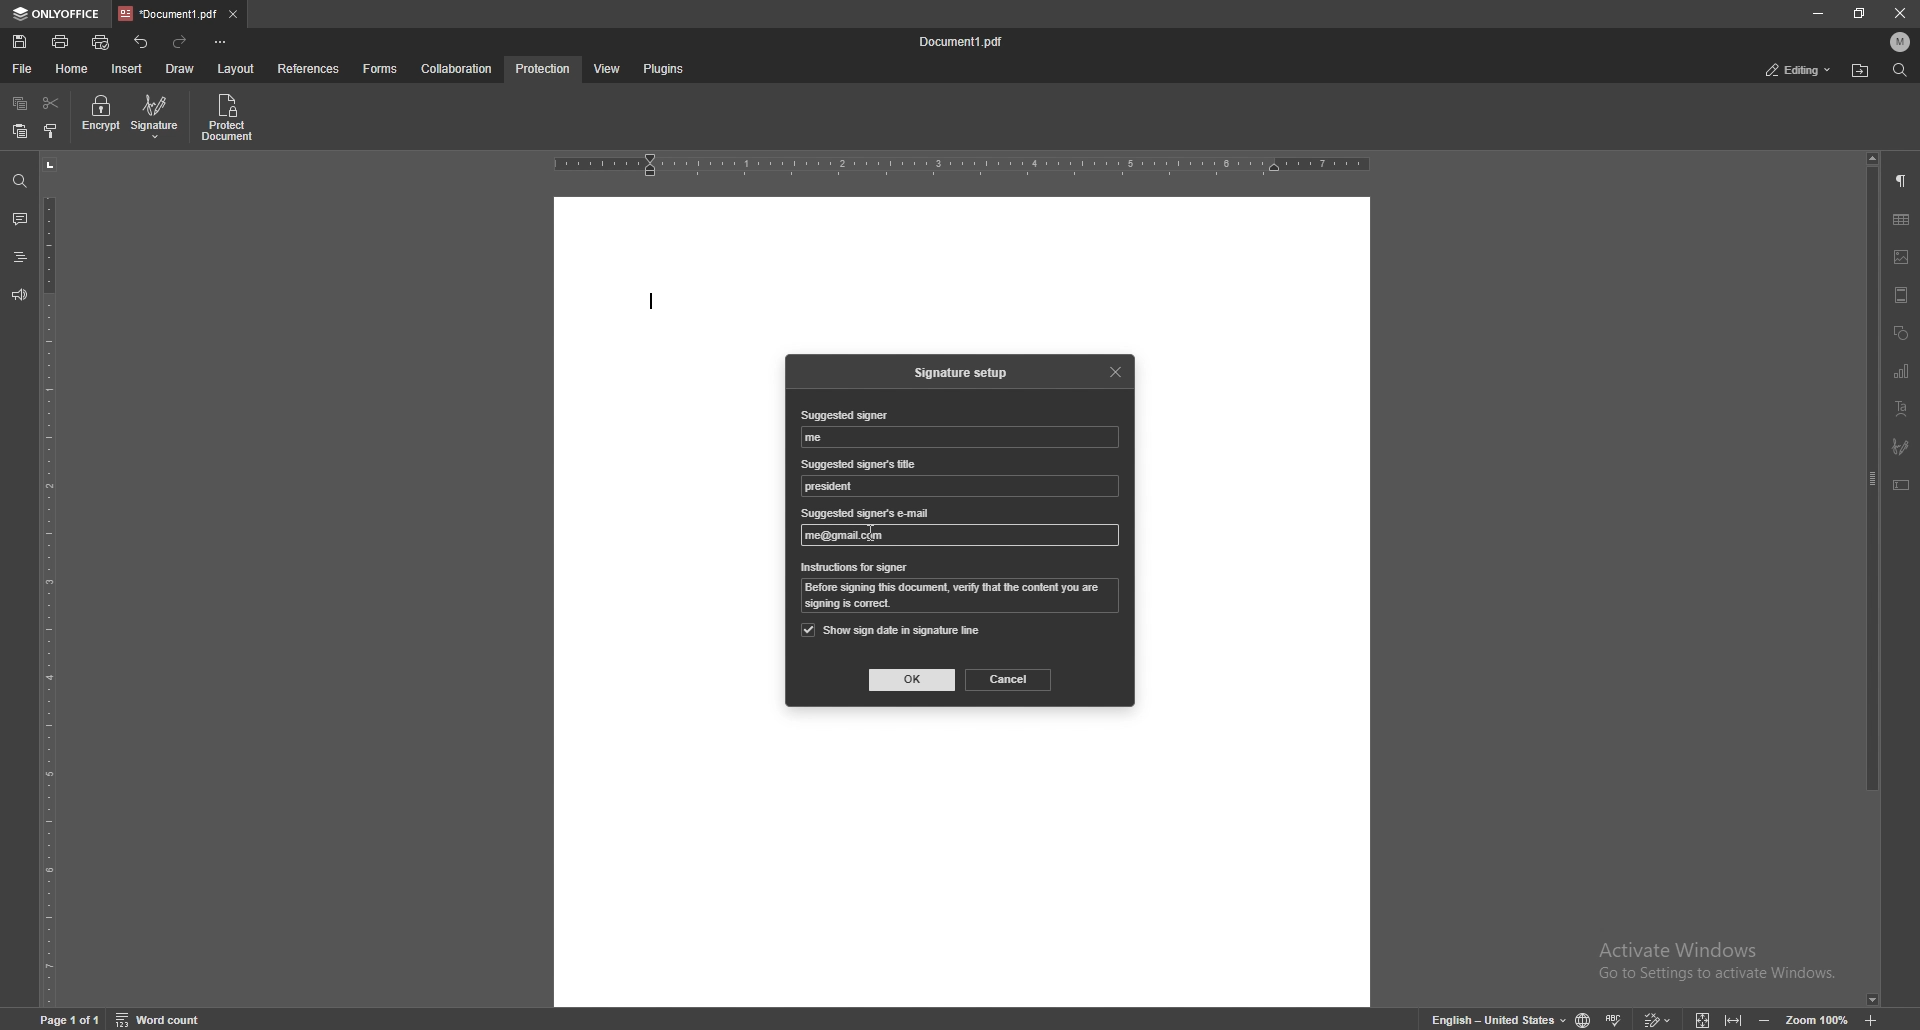  Describe the element at coordinates (892, 630) in the screenshot. I see `show sign date` at that location.